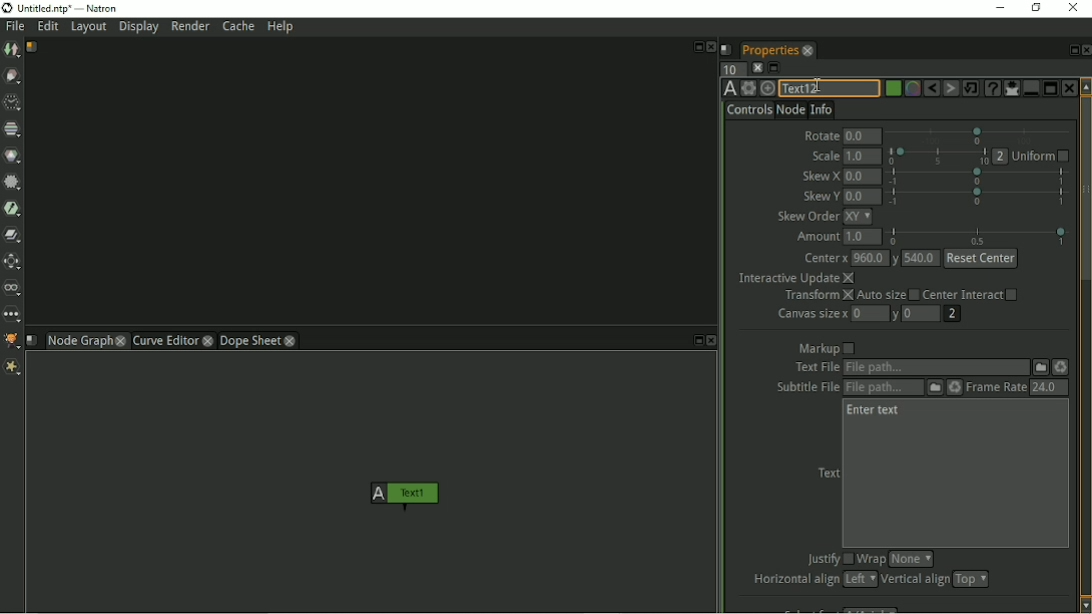  What do you see at coordinates (827, 560) in the screenshot?
I see `Justify` at bounding box center [827, 560].